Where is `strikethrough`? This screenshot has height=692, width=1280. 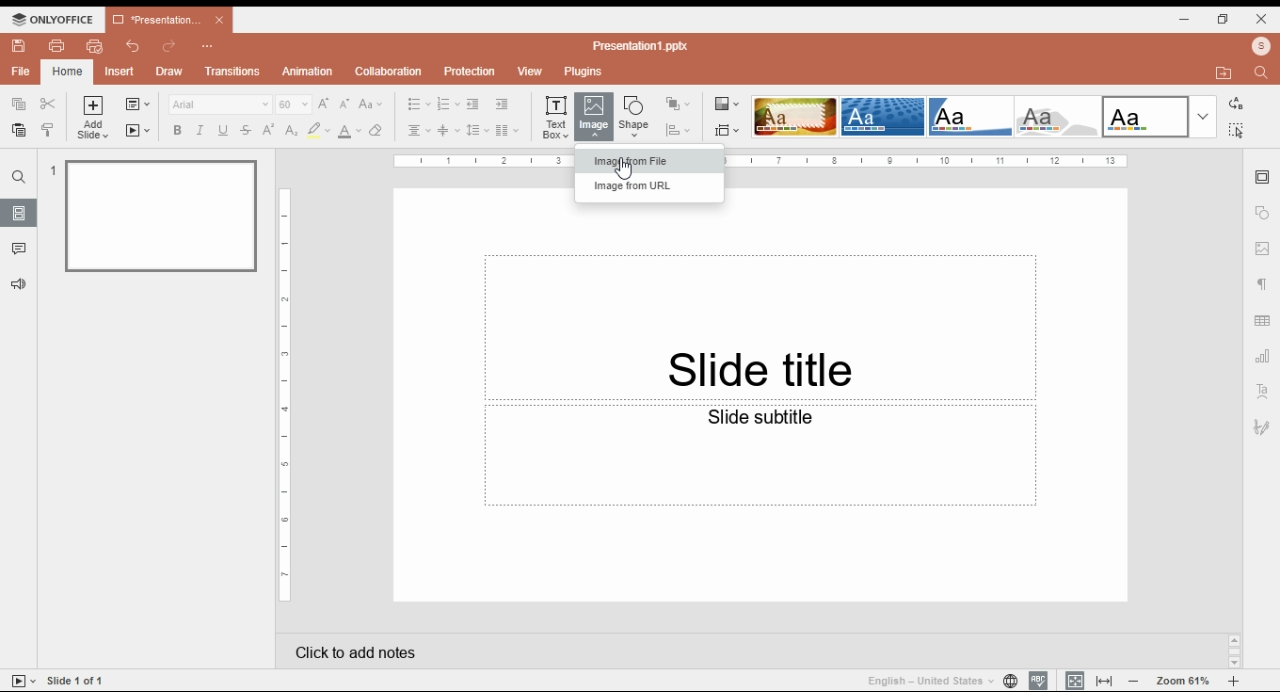
strikethrough is located at coordinates (246, 130).